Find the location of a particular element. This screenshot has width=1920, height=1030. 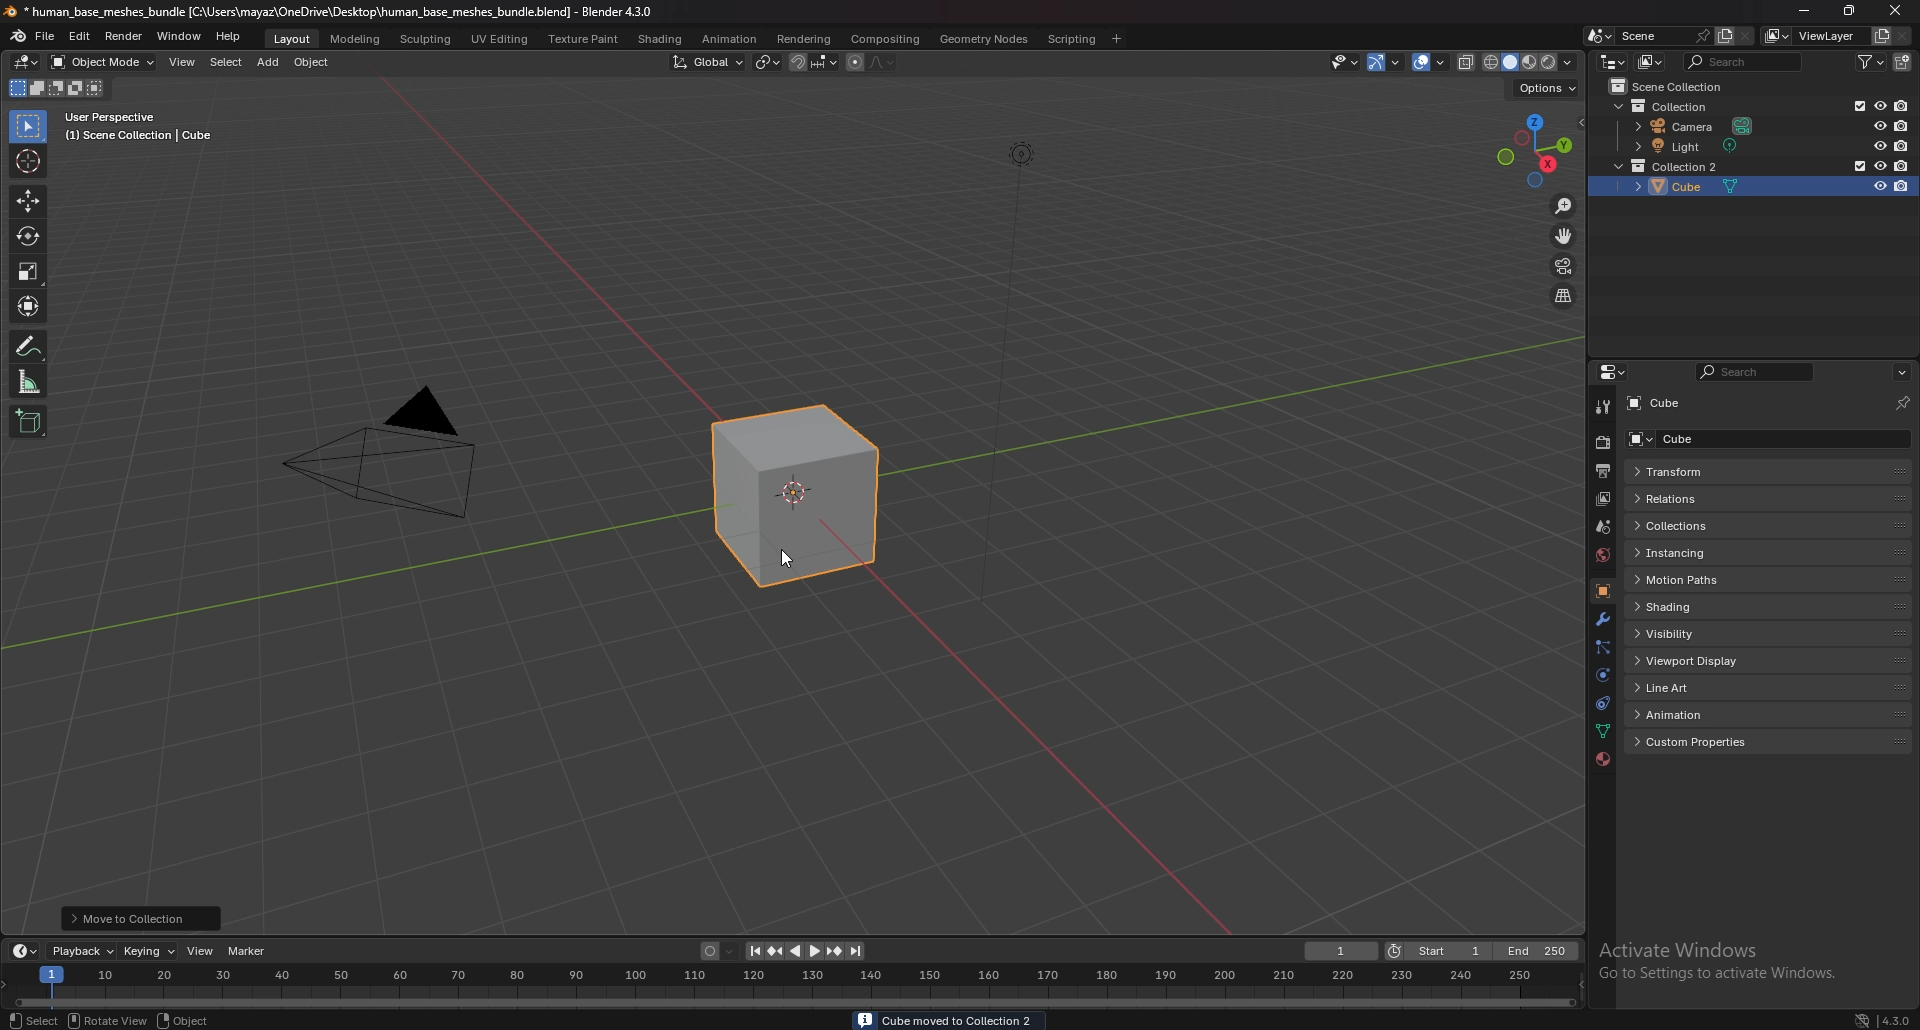

render is located at coordinates (1602, 443).